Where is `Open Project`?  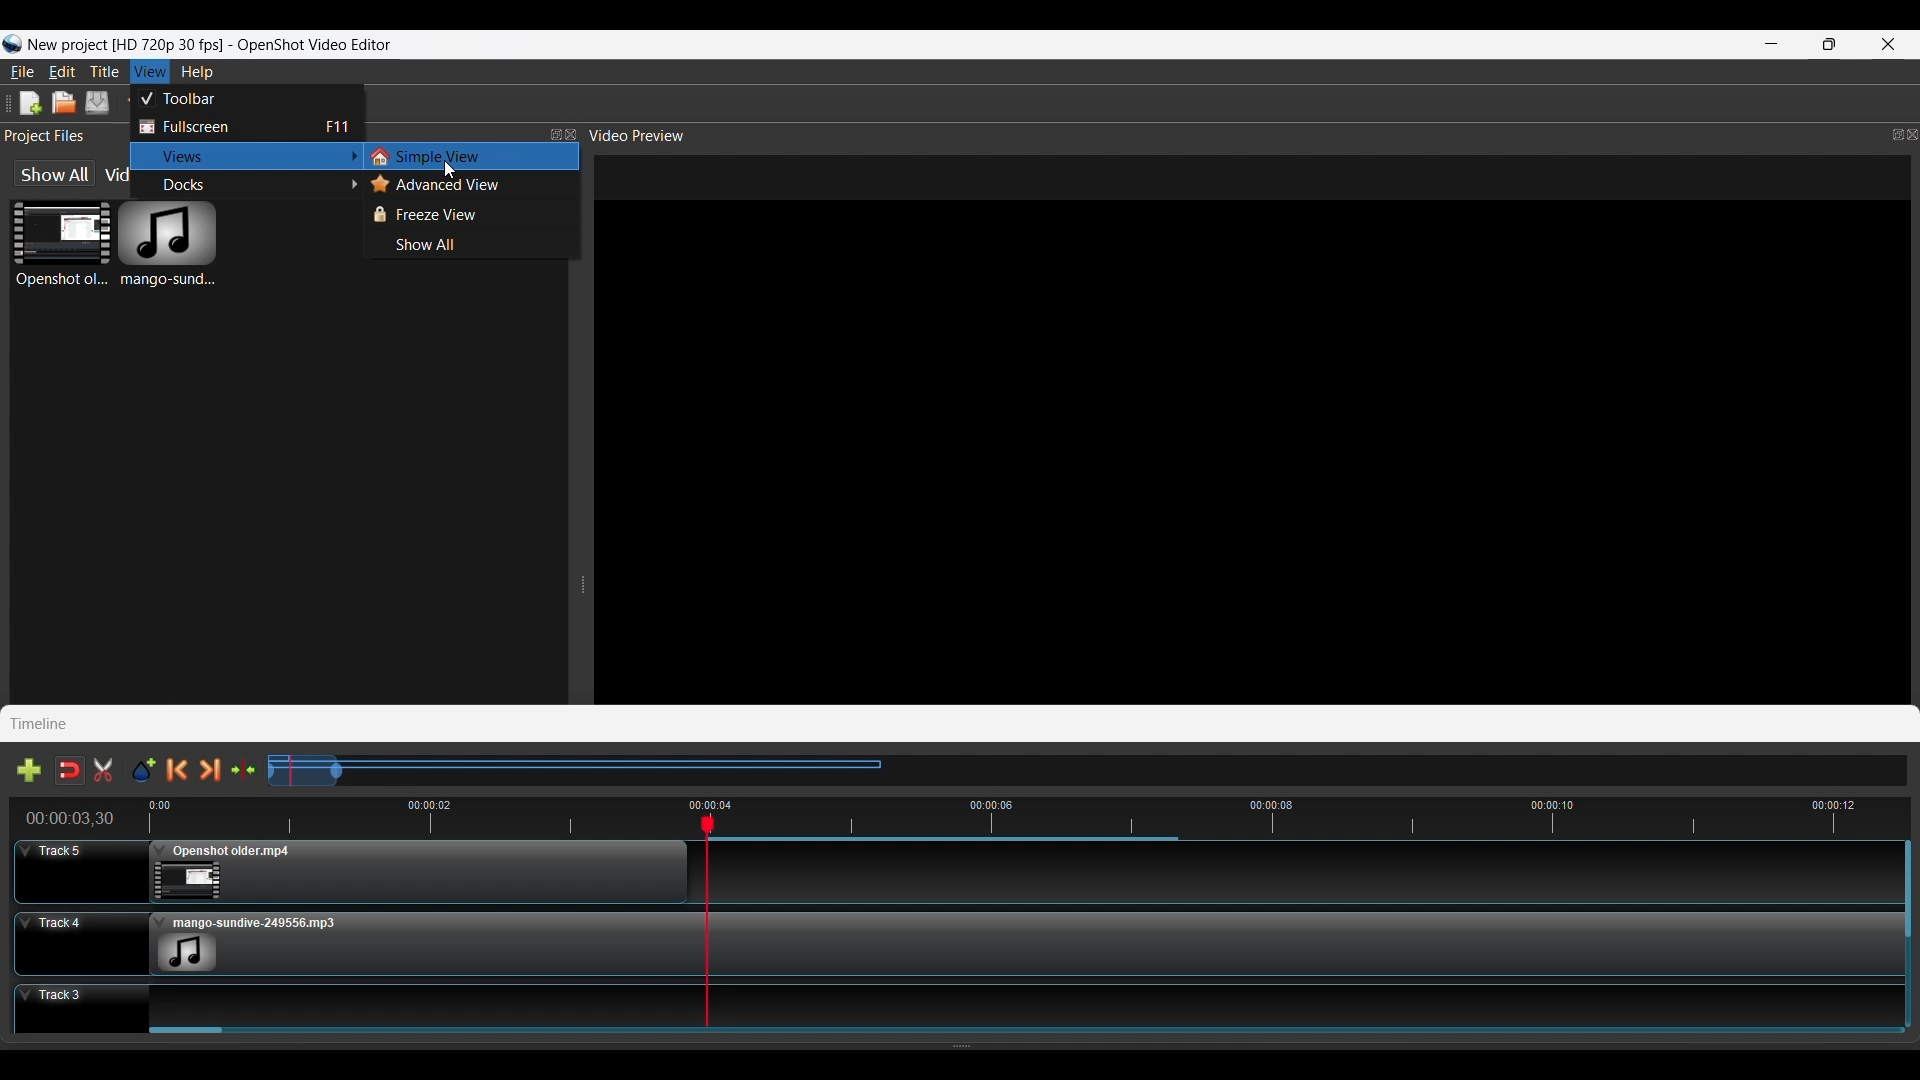 Open Project is located at coordinates (65, 103).